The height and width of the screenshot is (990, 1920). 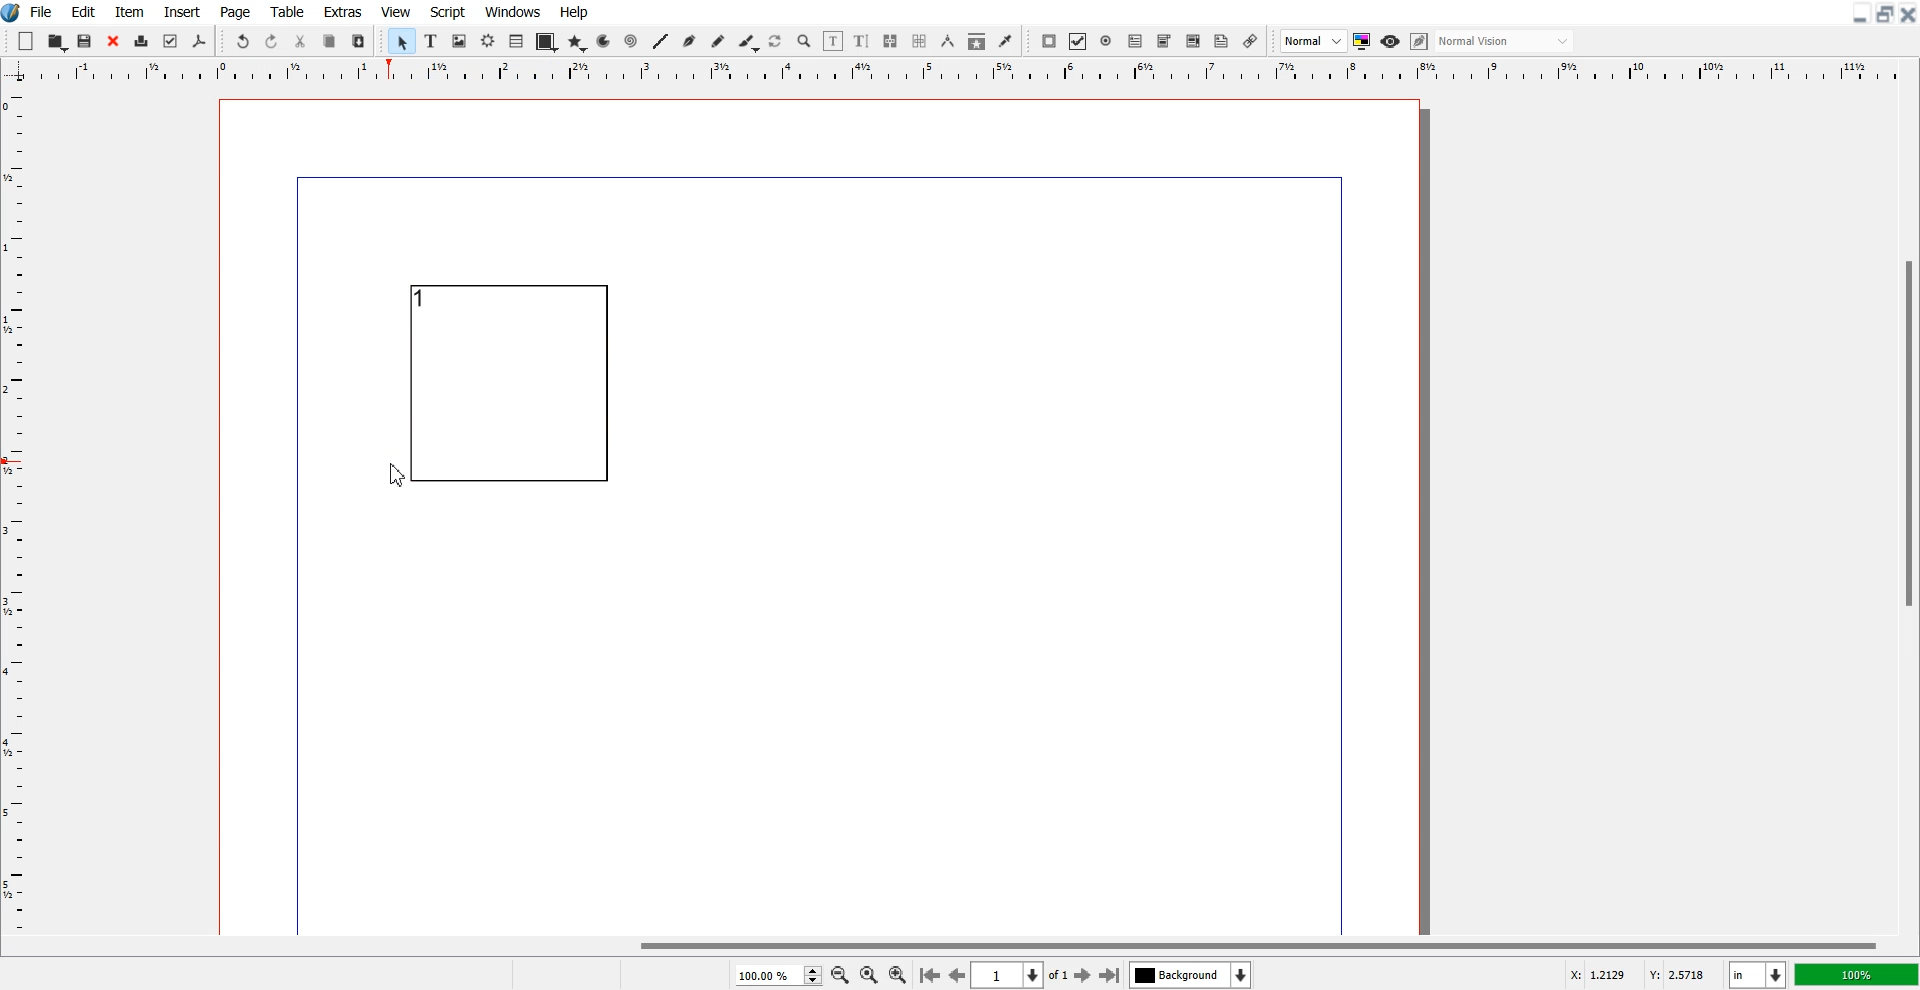 What do you see at coordinates (1861, 13) in the screenshot?
I see `Minimize` at bounding box center [1861, 13].